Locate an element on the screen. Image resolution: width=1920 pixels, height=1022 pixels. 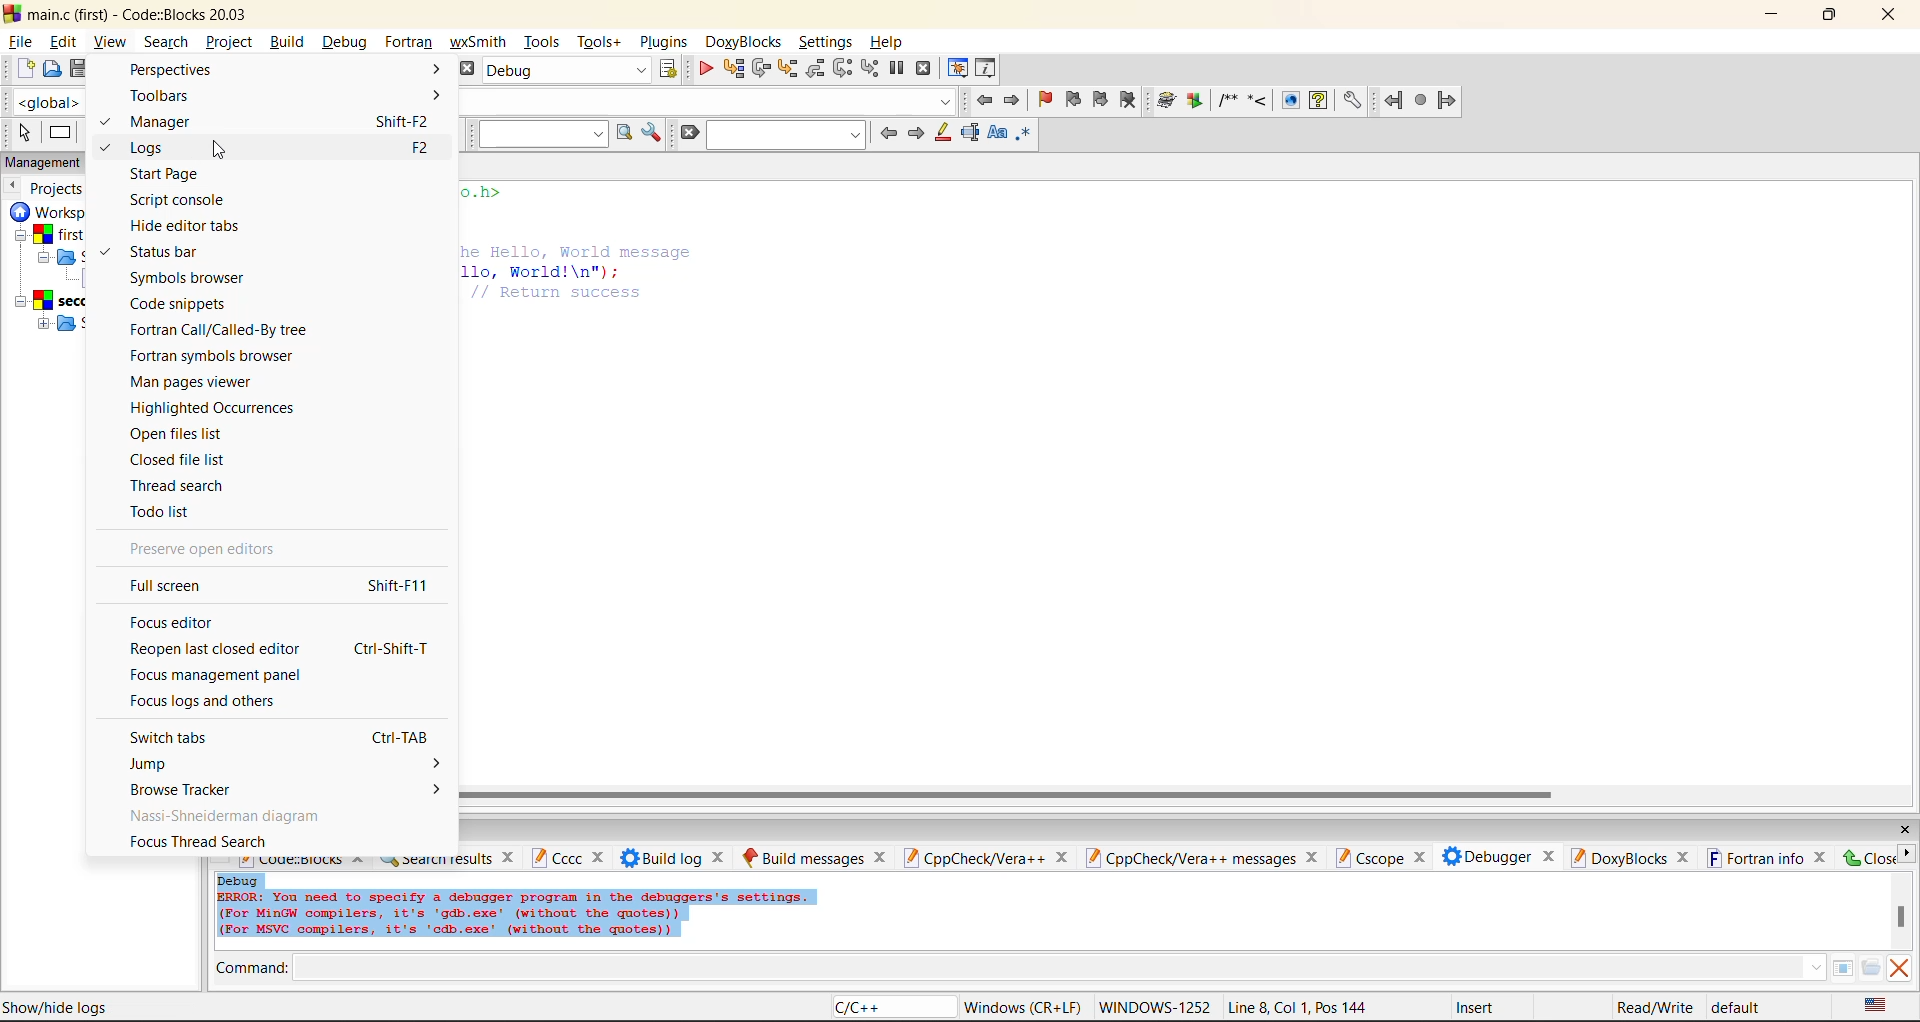
language is located at coordinates (889, 1008).